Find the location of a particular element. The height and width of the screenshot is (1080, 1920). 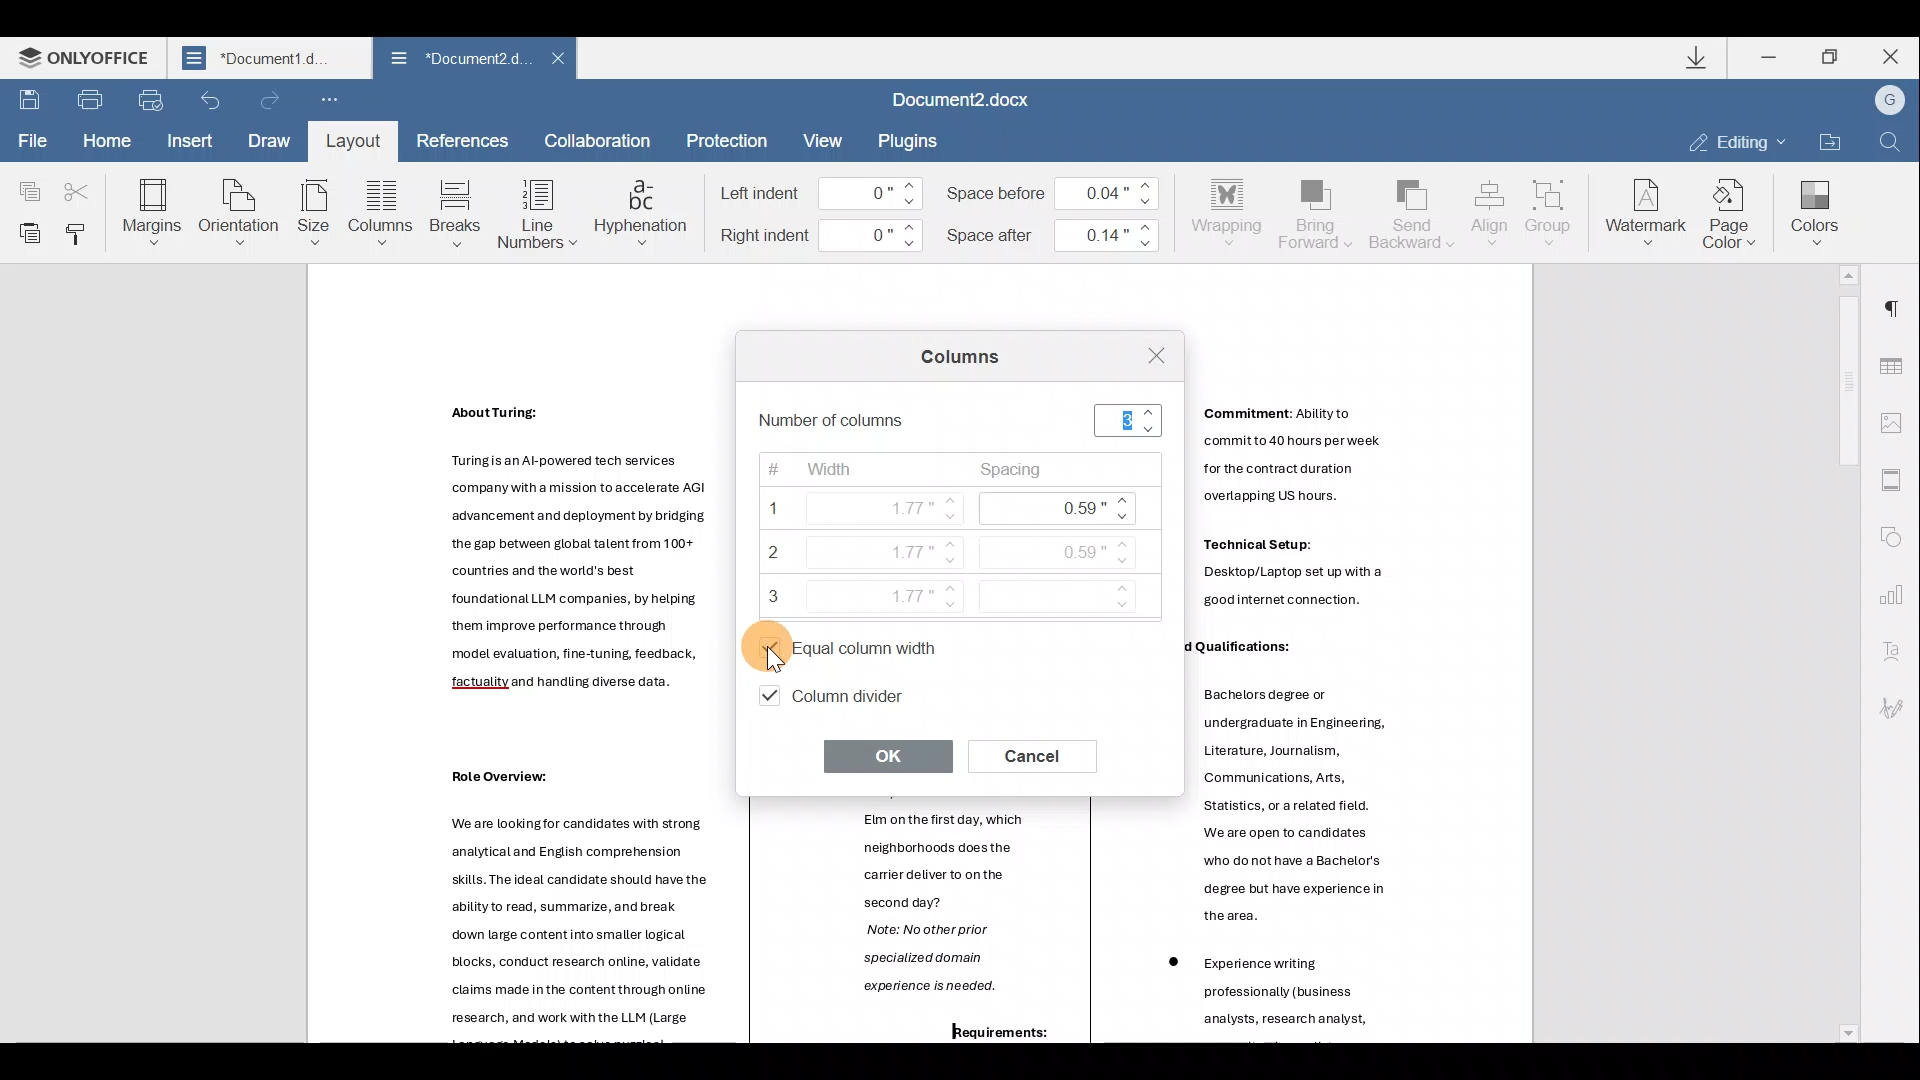

Open file location is located at coordinates (1829, 140).